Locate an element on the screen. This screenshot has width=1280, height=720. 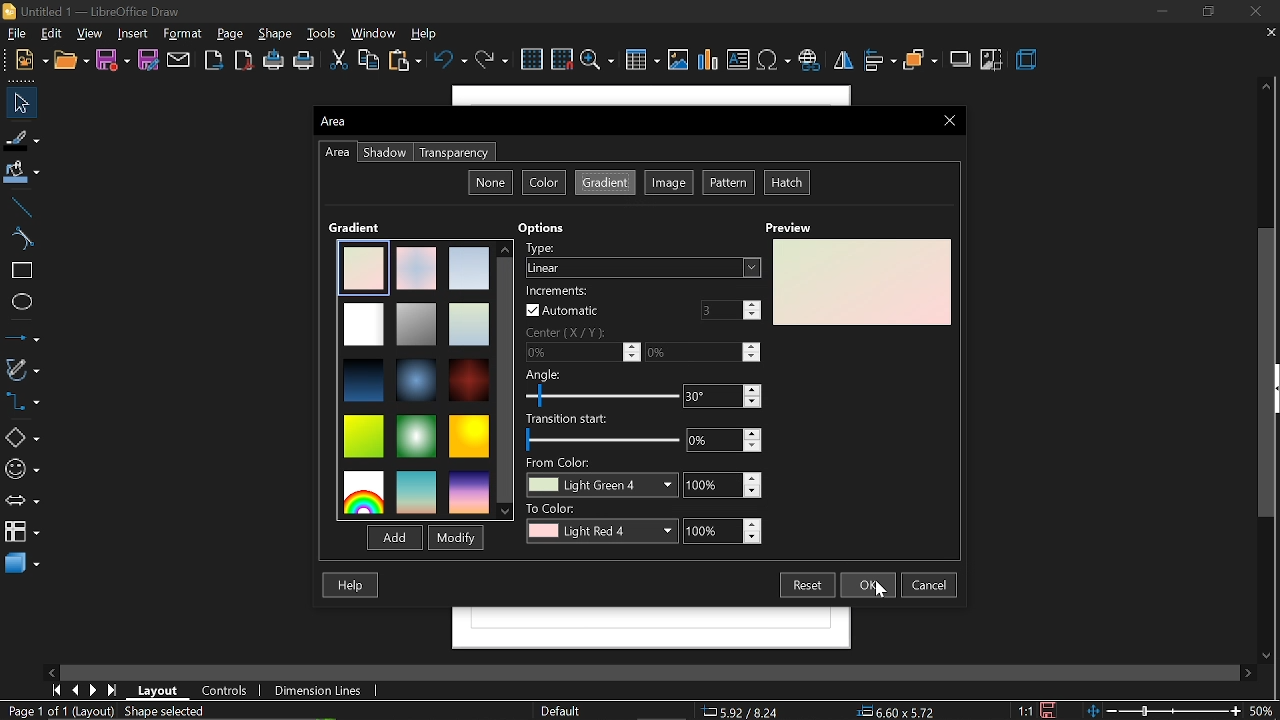
co-ordinate (5.92/8.24) is located at coordinates (748, 710).